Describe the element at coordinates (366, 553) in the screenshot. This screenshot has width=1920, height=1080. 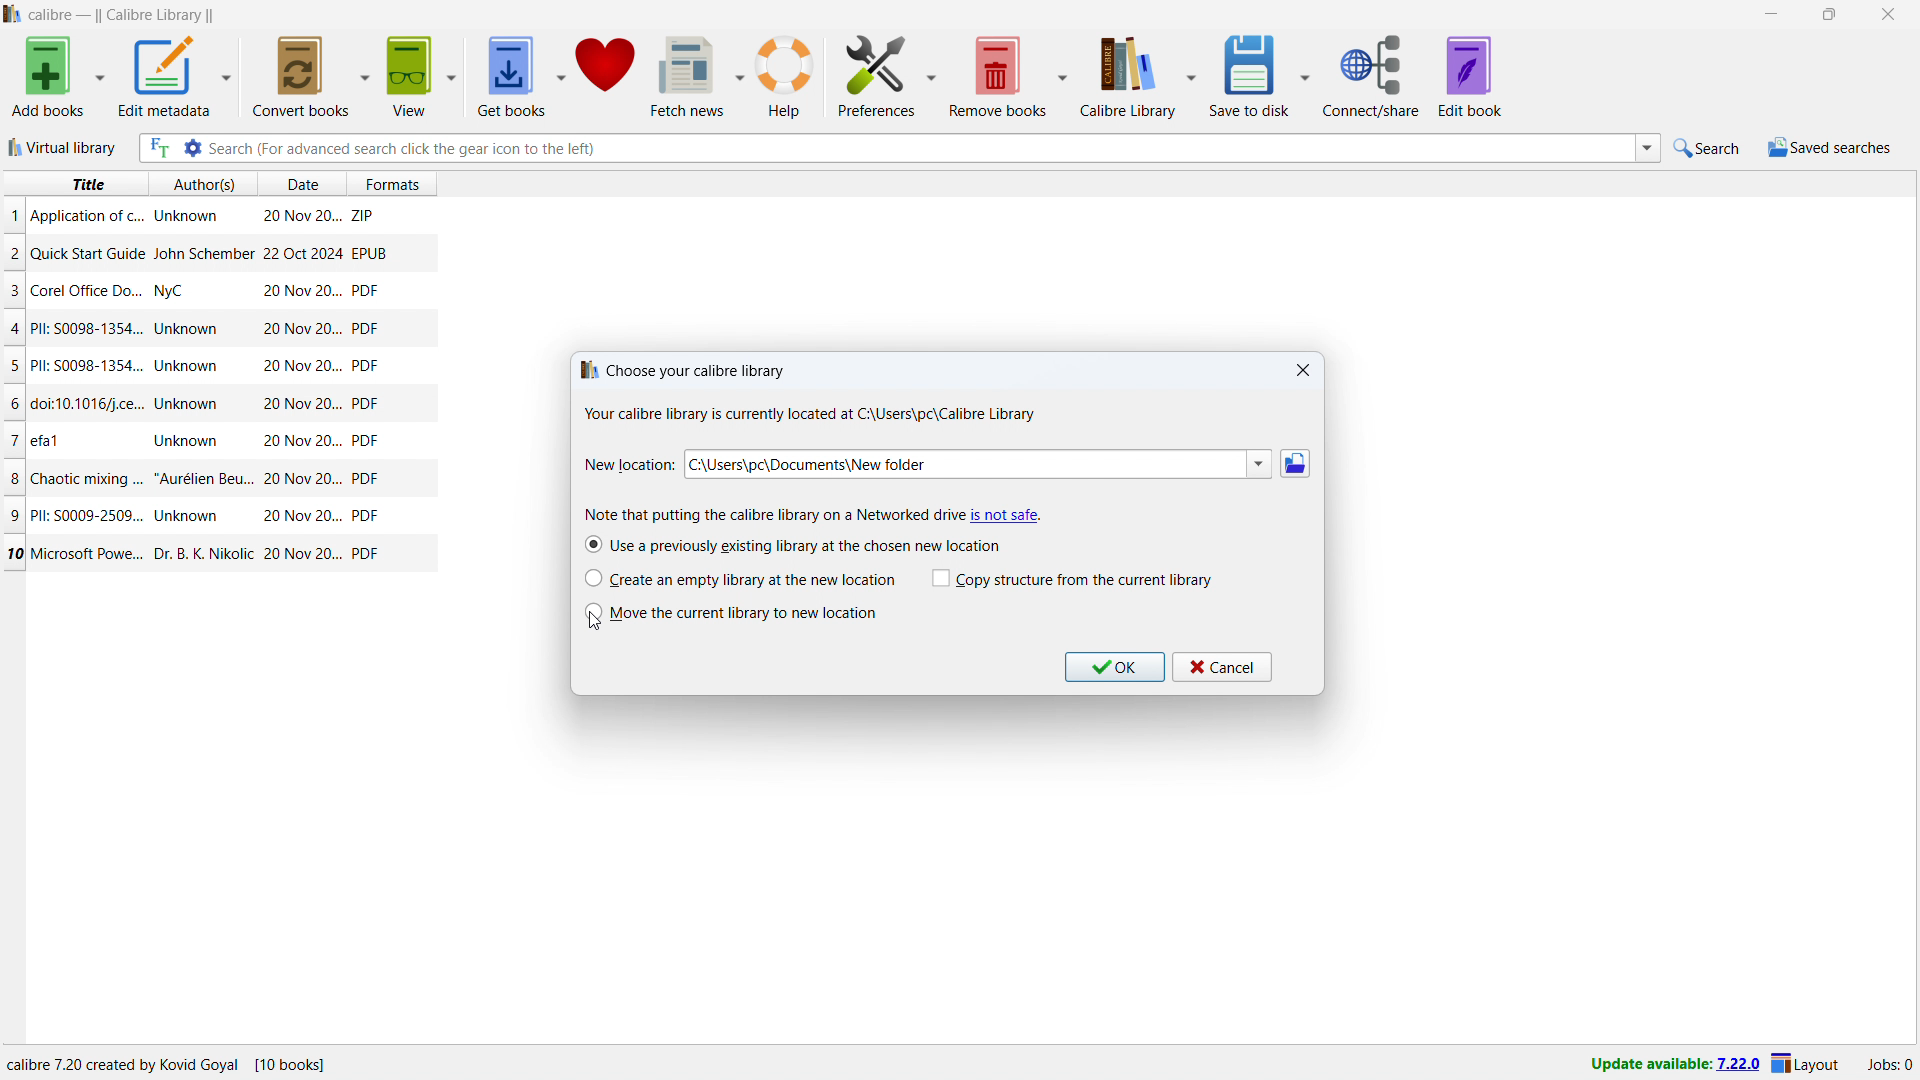
I see `PDF` at that location.